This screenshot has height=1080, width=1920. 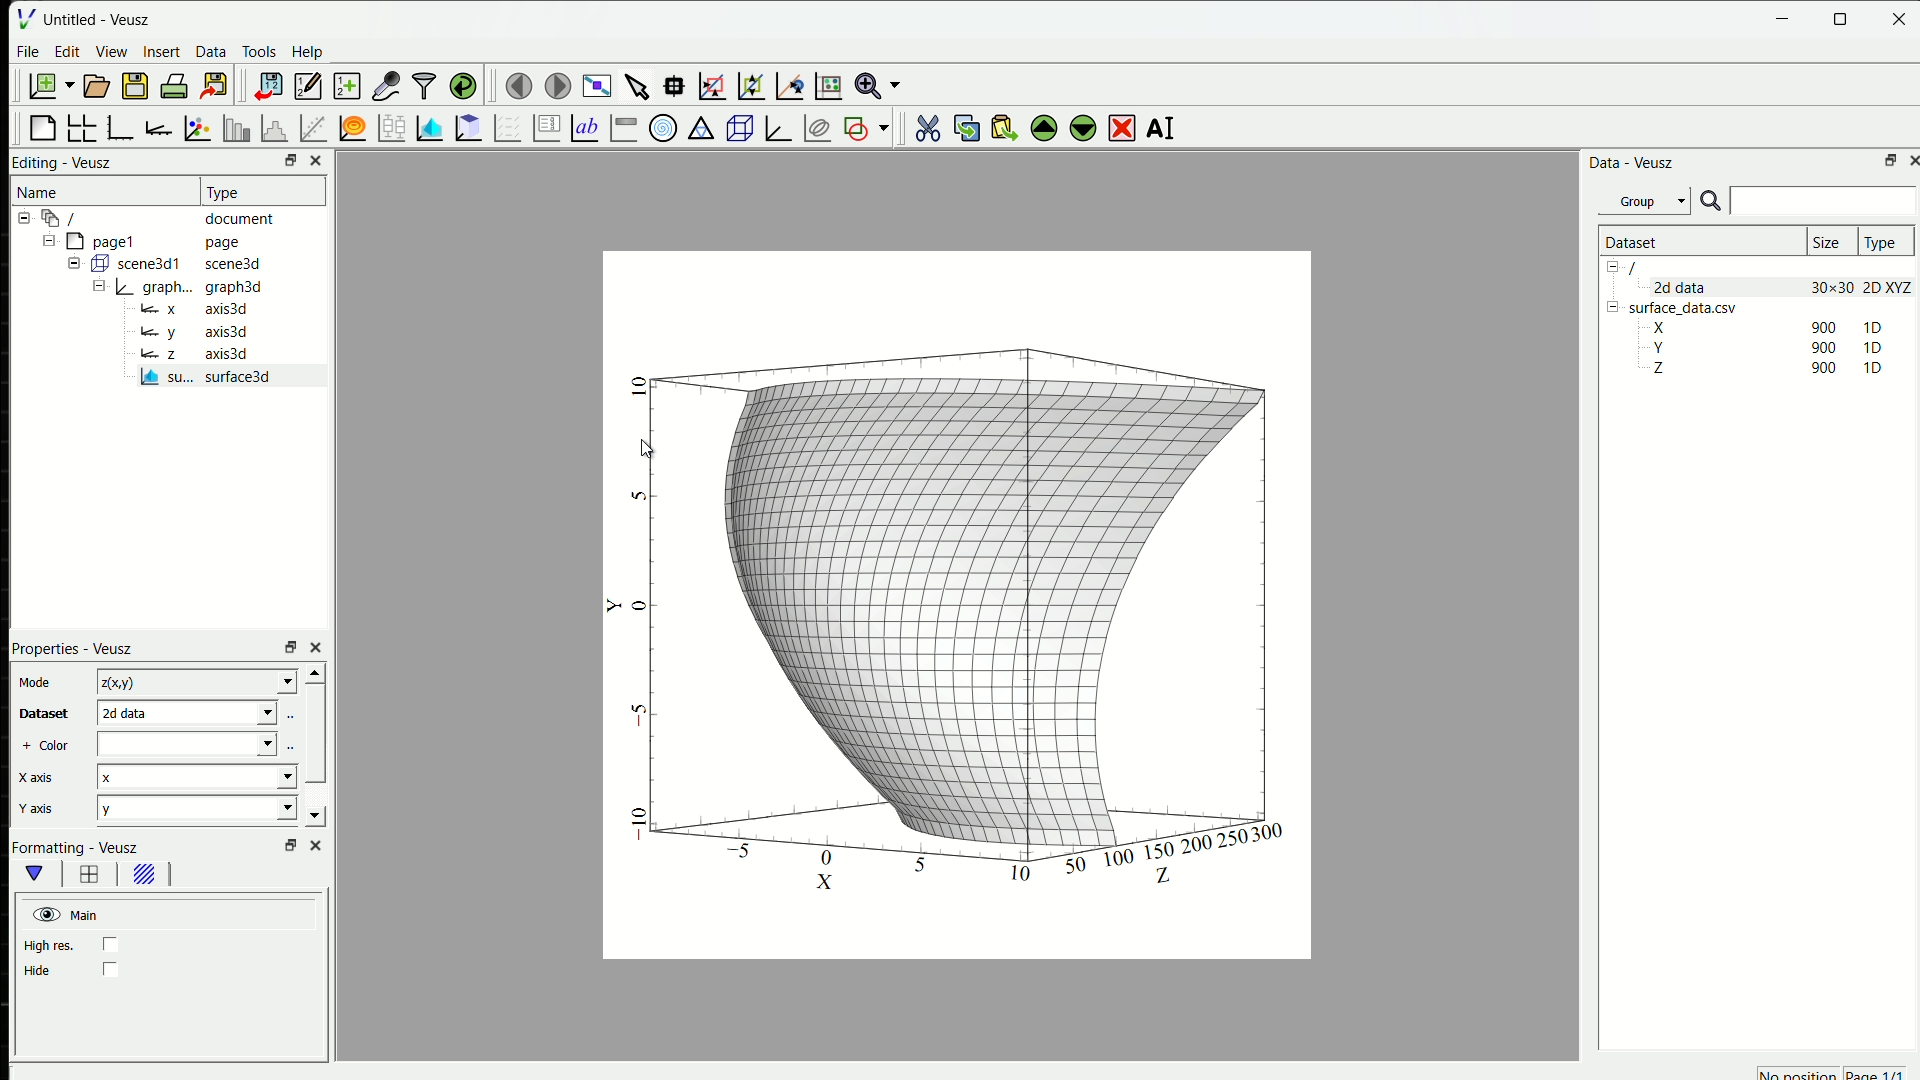 I want to click on page, so click(x=234, y=243).